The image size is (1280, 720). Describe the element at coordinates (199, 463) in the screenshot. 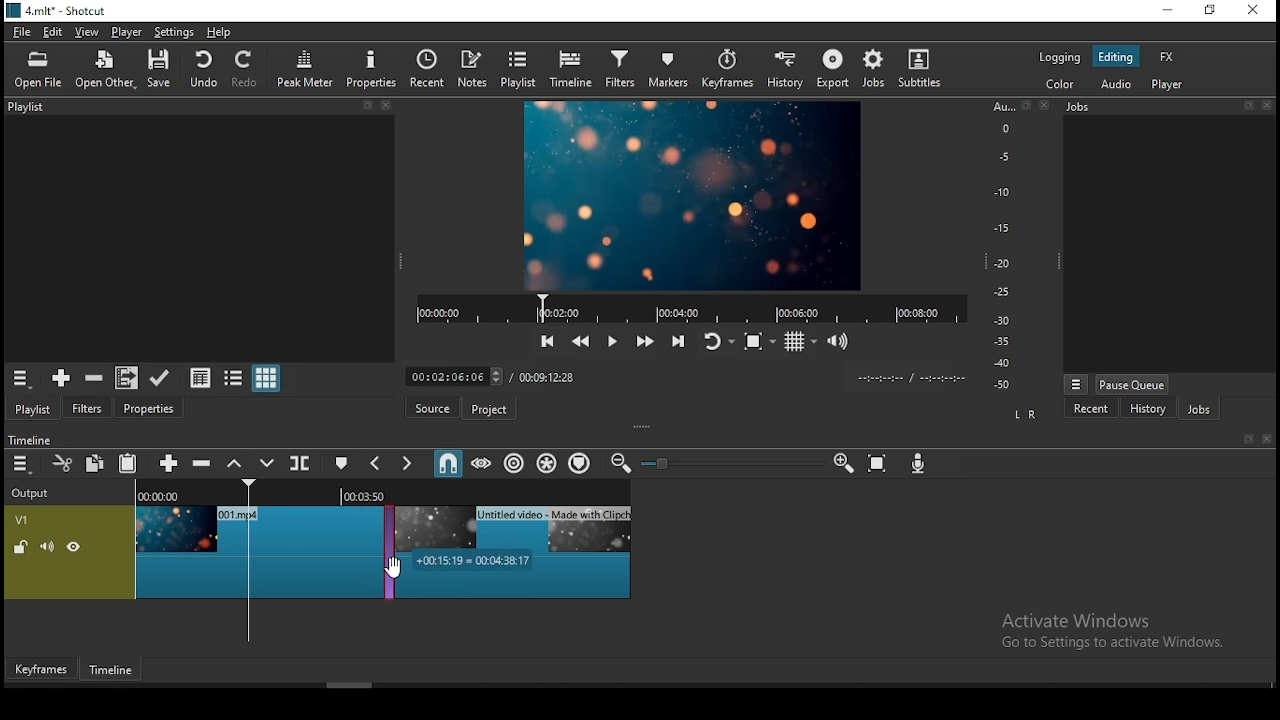

I see `ripple delete` at that location.